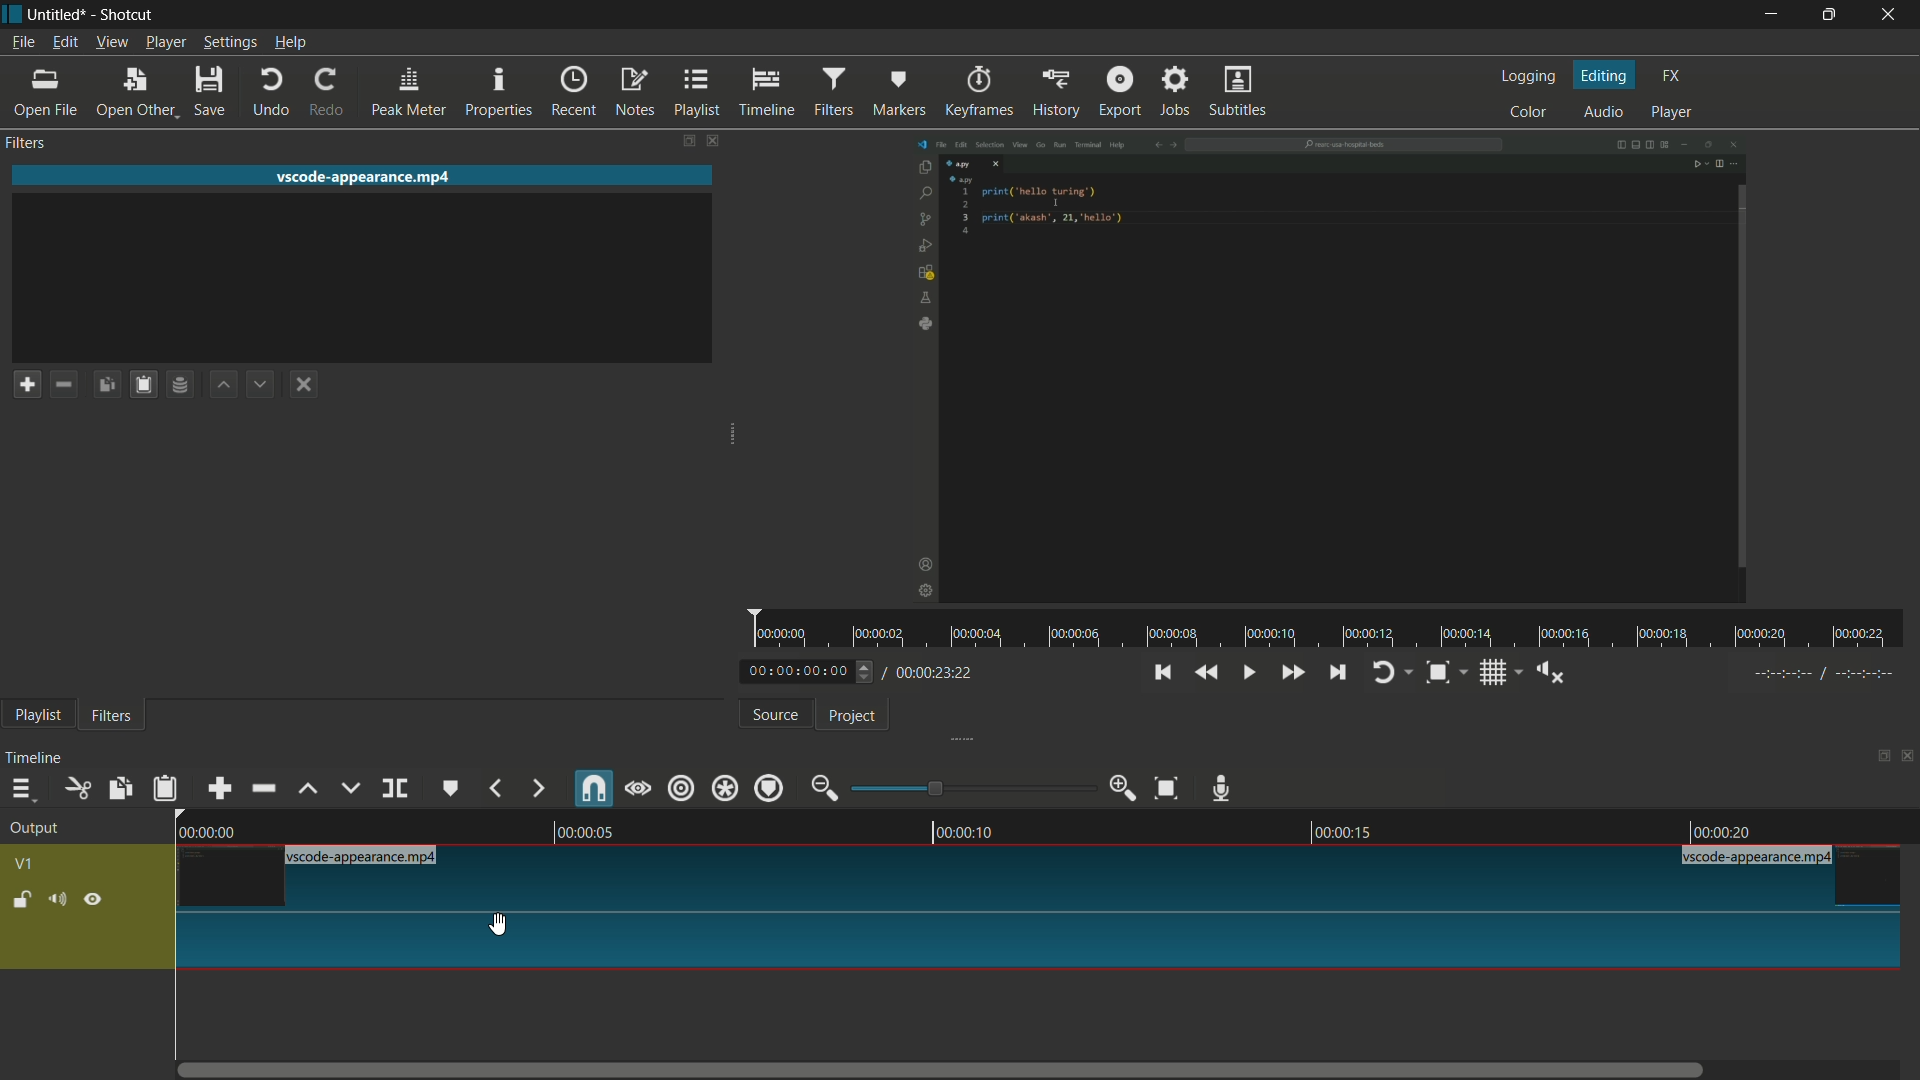  I want to click on app name, so click(127, 16).